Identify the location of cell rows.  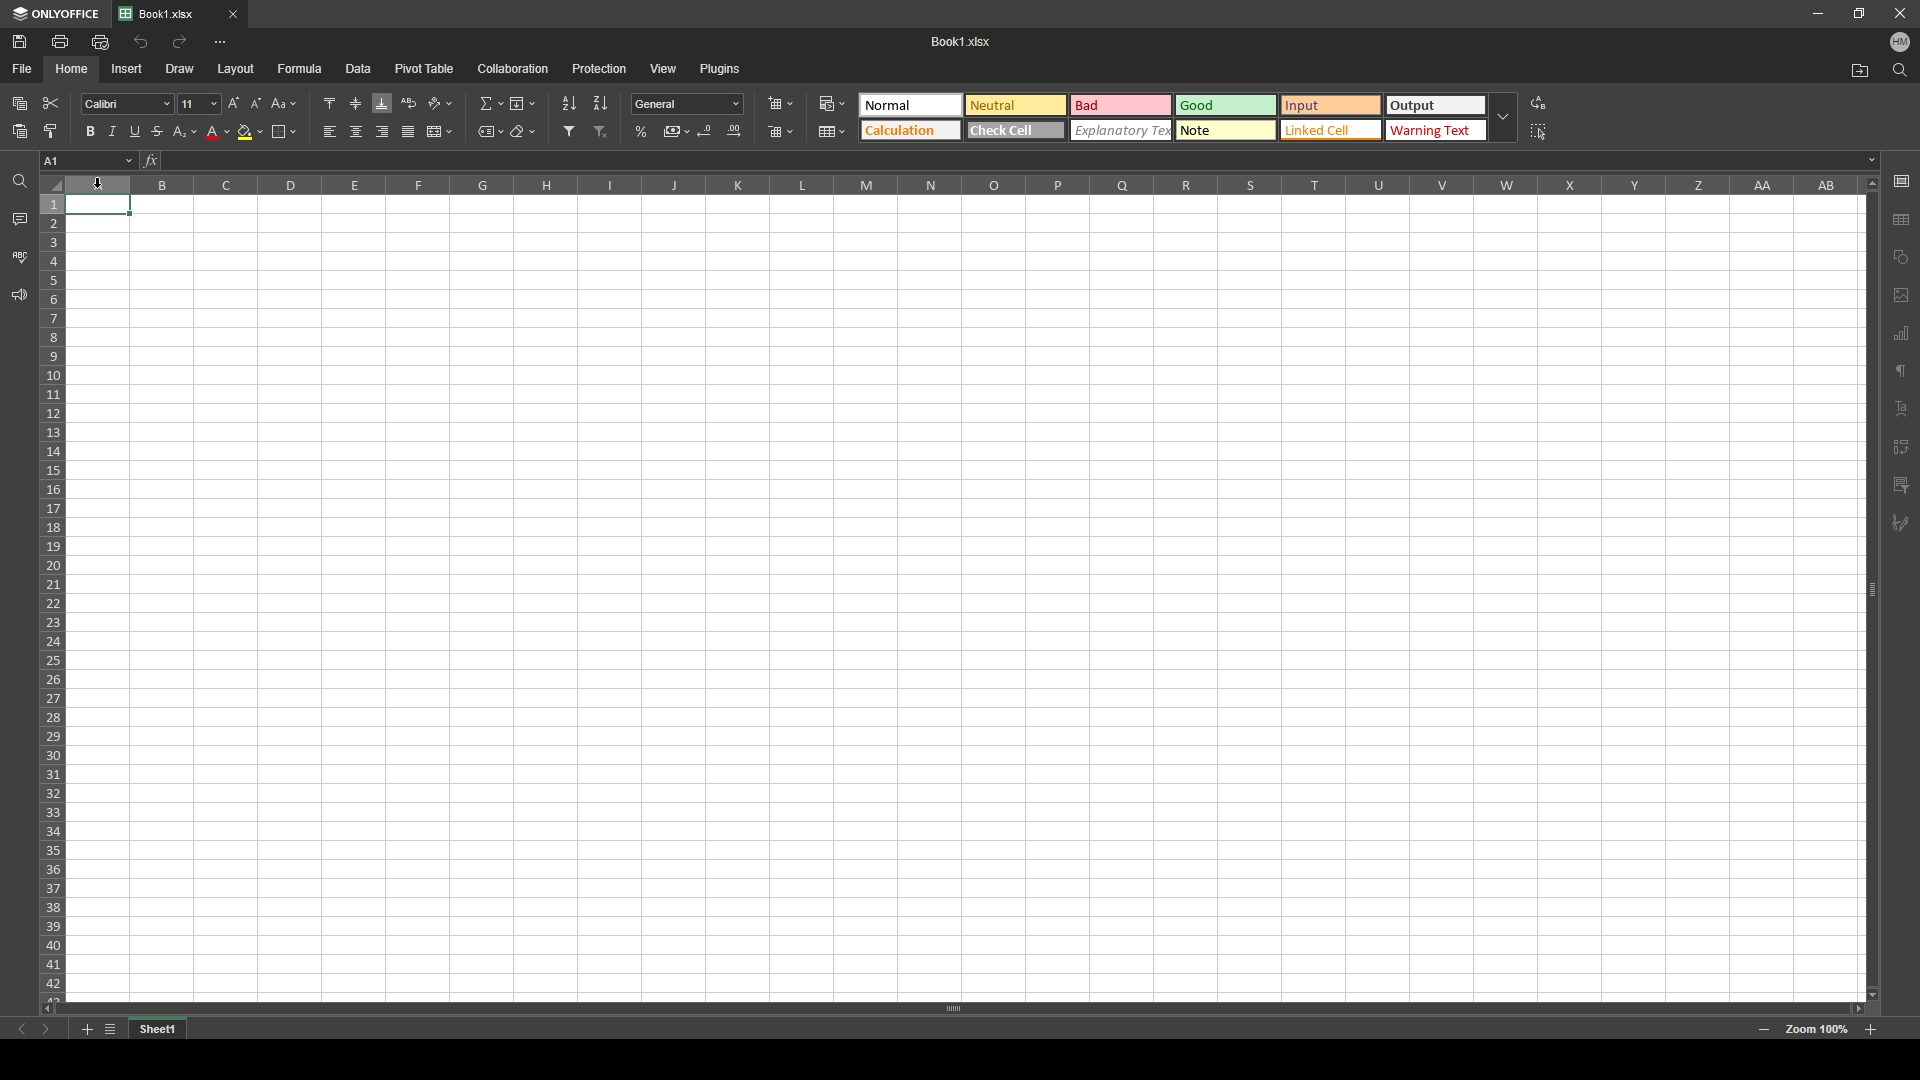
(51, 593).